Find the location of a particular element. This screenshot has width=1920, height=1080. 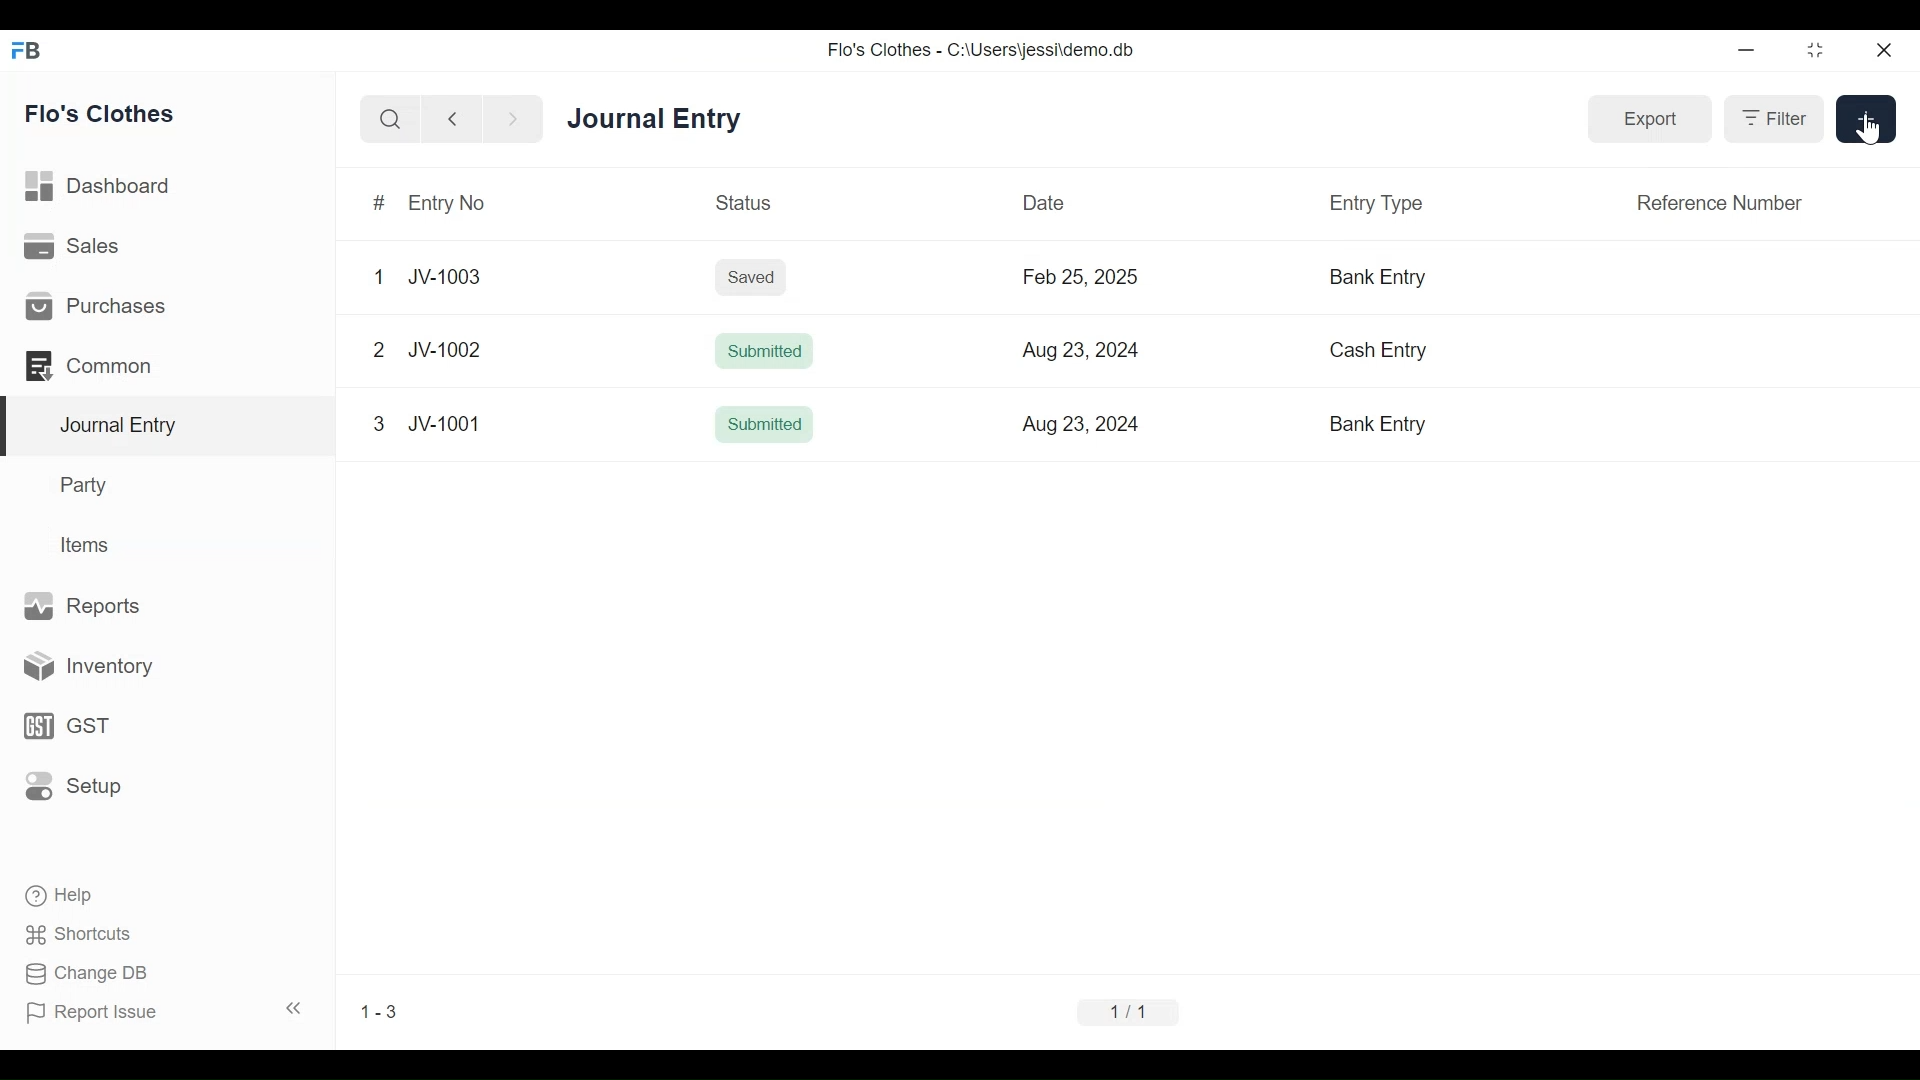

Reports is located at coordinates (84, 604).